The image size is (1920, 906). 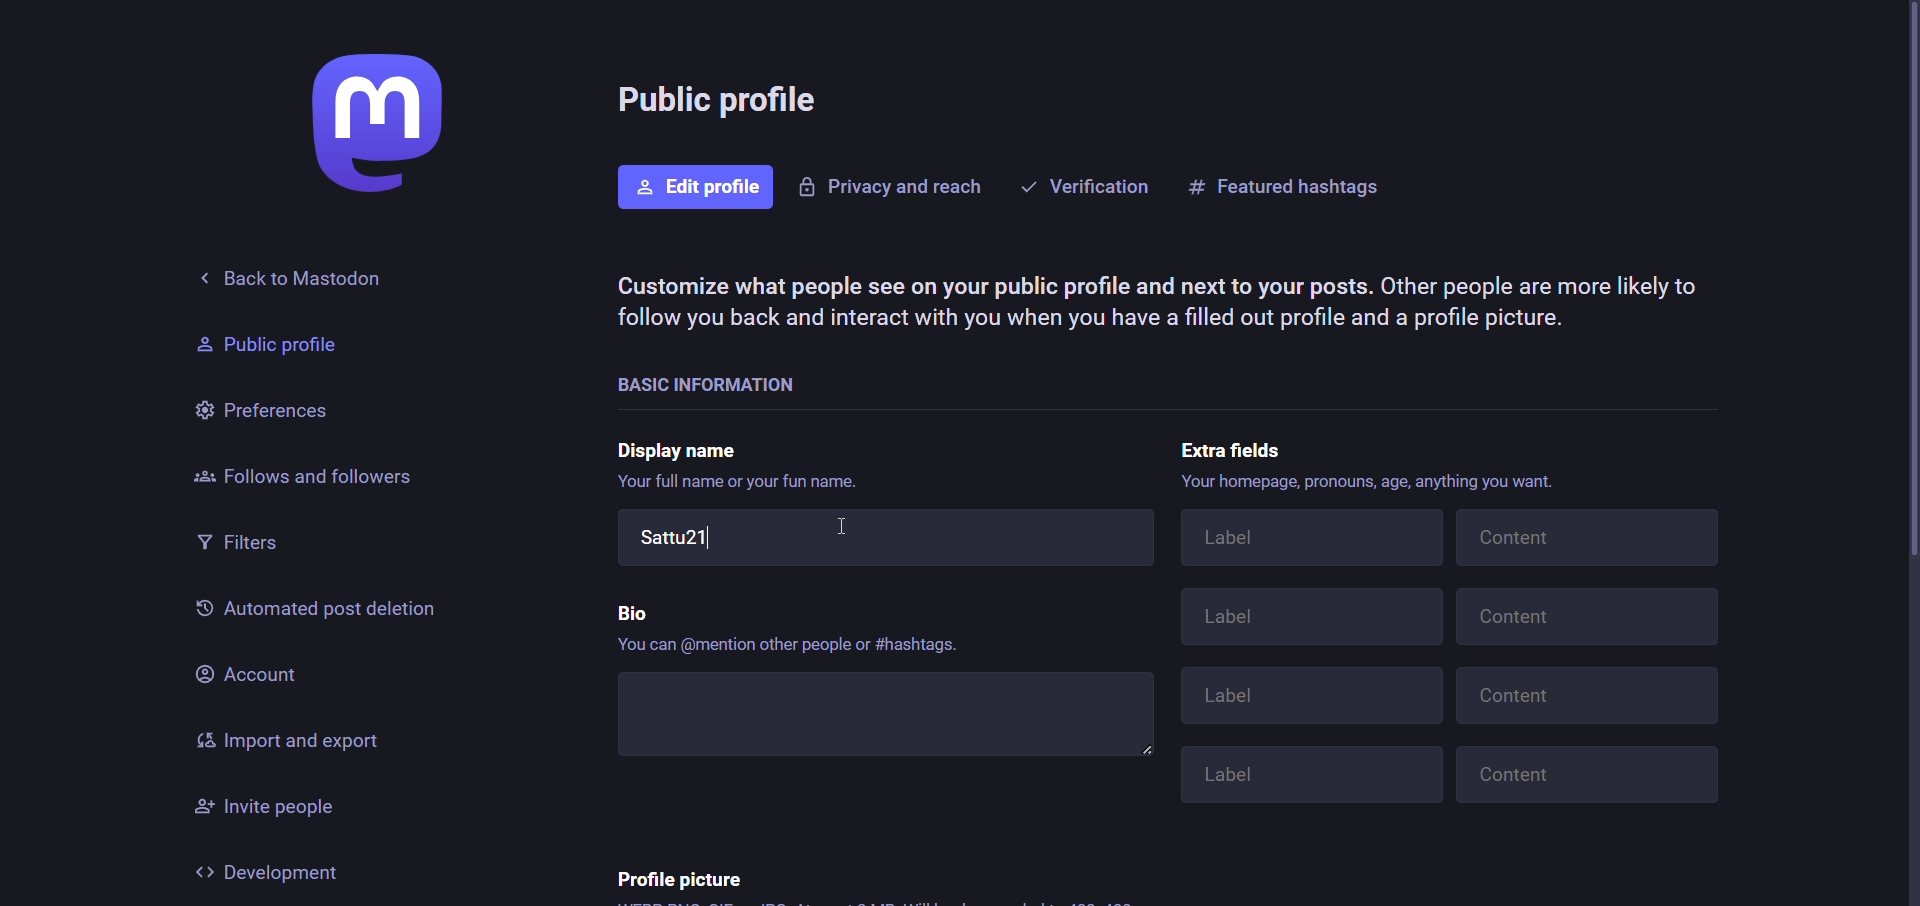 I want to click on Content , so click(x=1588, y=537).